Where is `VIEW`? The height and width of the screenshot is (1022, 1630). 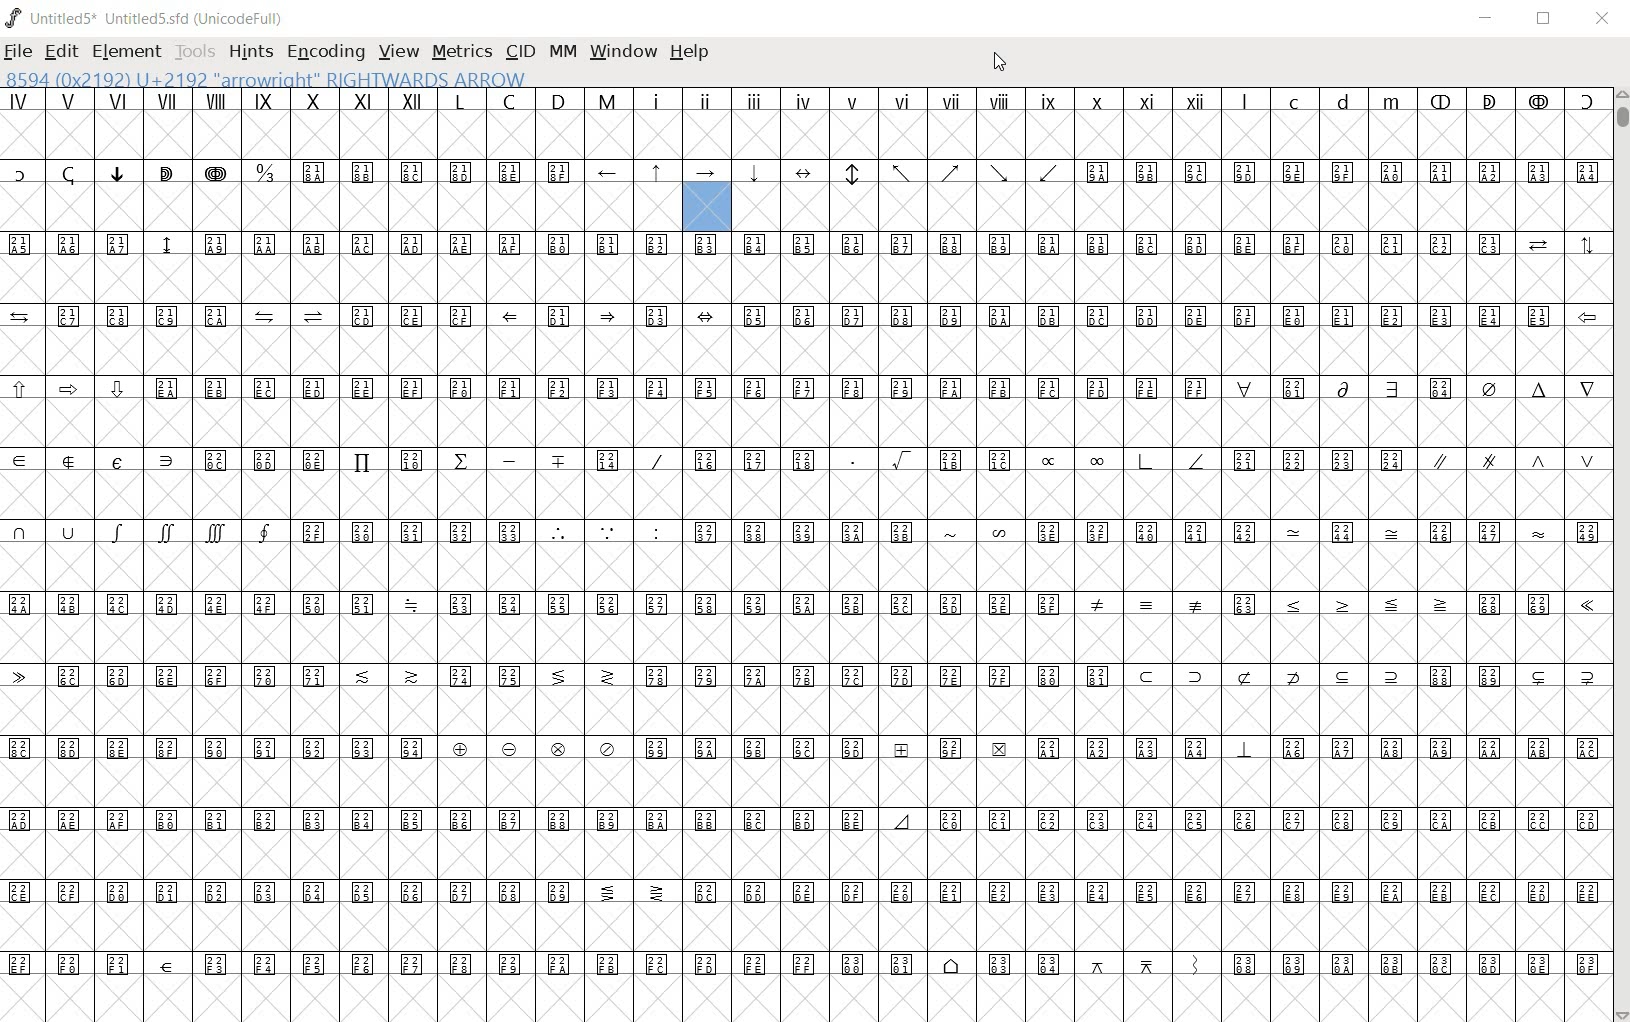 VIEW is located at coordinates (397, 52).